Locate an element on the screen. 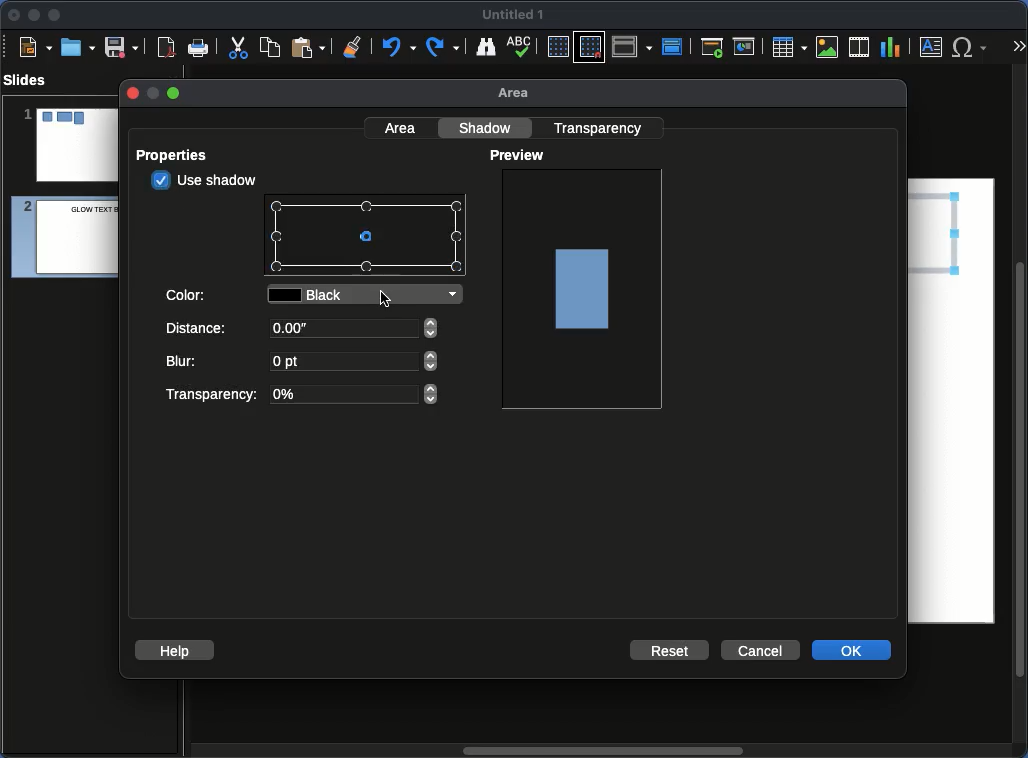 The image size is (1028, 758). Shadow is located at coordinates (488, 127).